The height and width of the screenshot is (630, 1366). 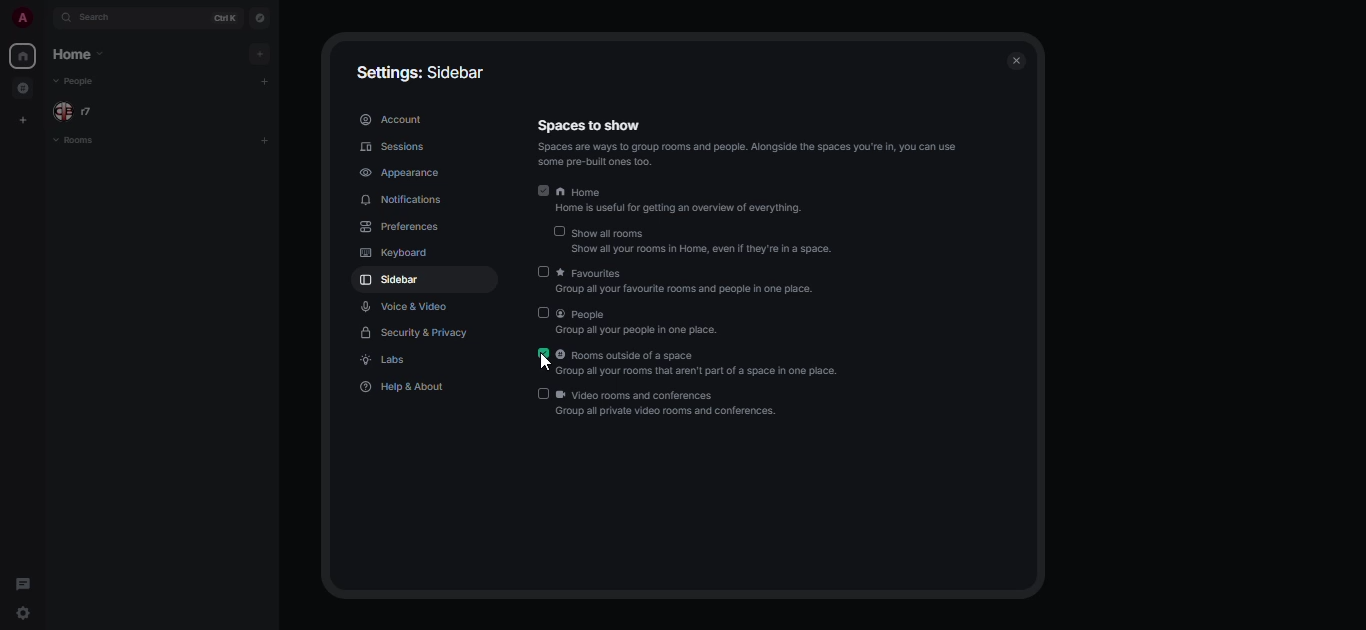 I want to click on keyboard, so click(x=391, y=253).